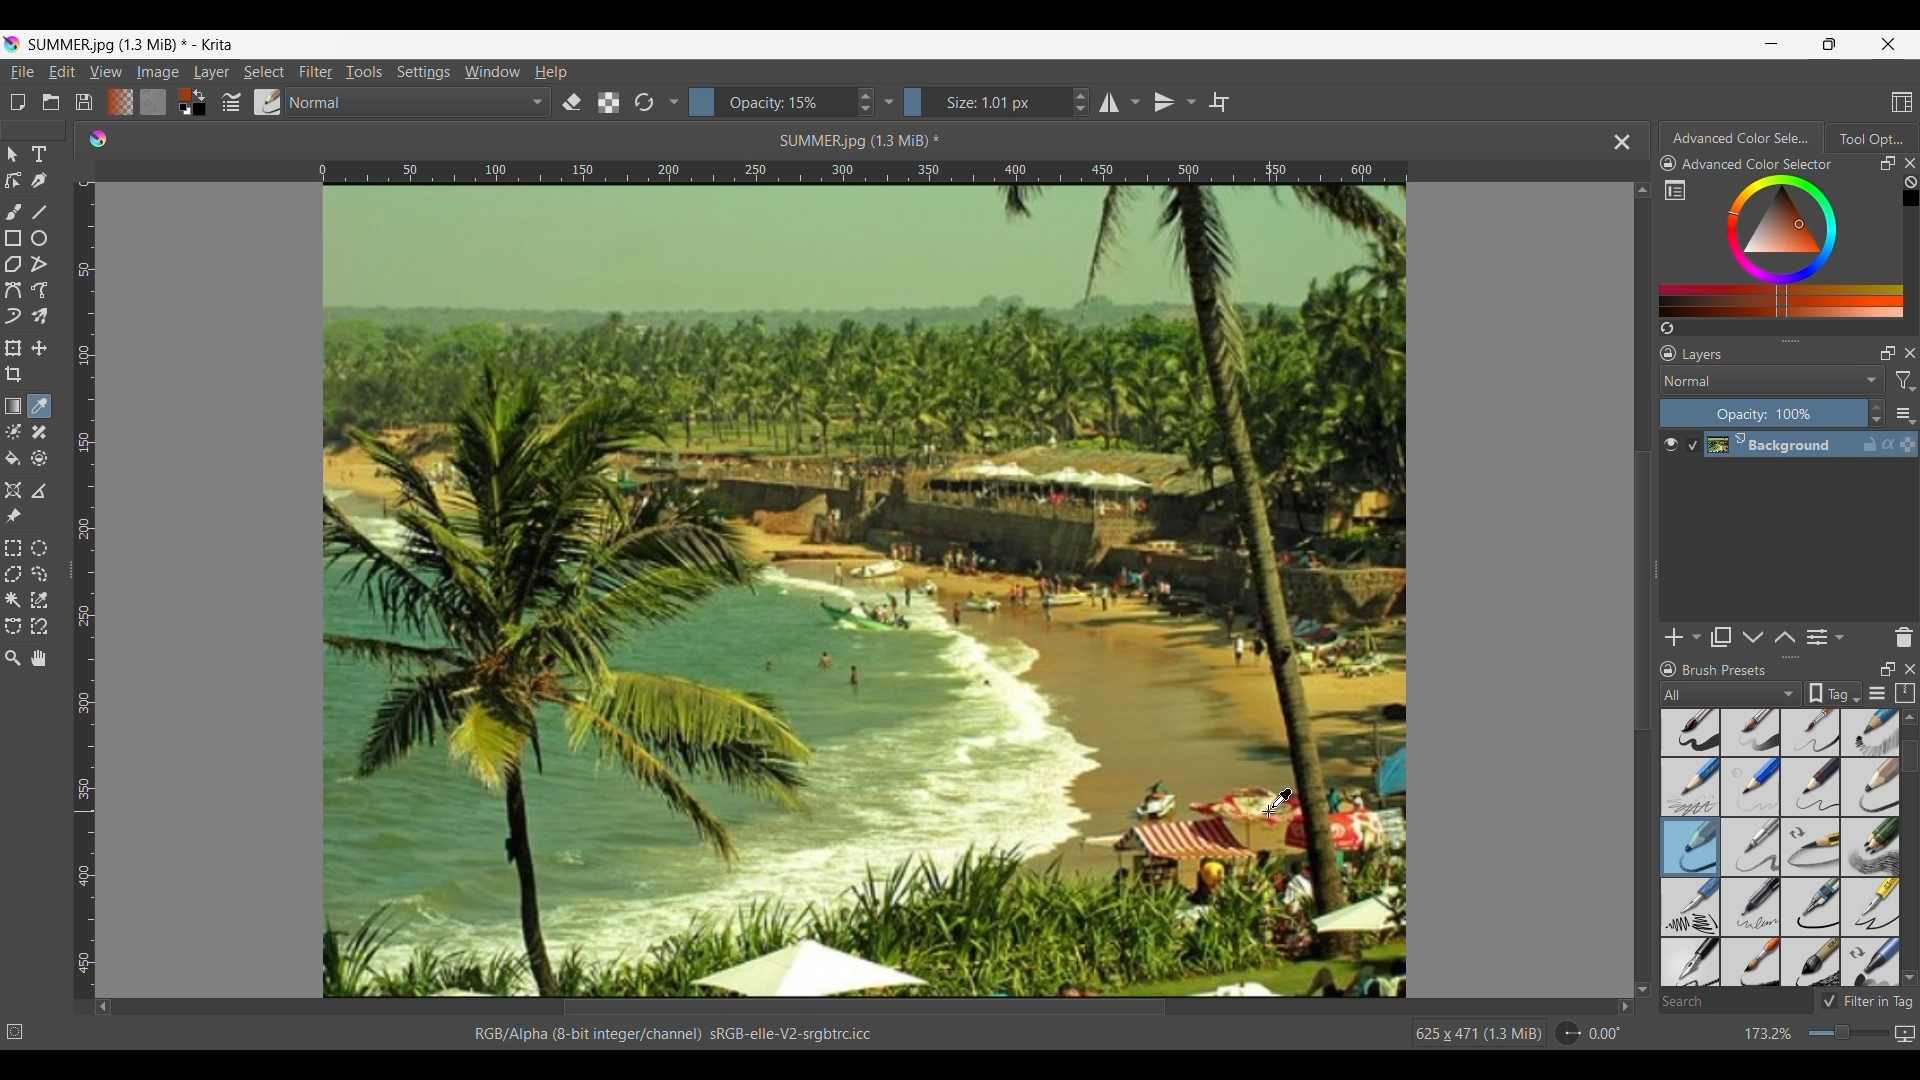 This screenshot has width=1920, height=1080. I want to click on Change width of panels attached to the line, so click(1655, 581).